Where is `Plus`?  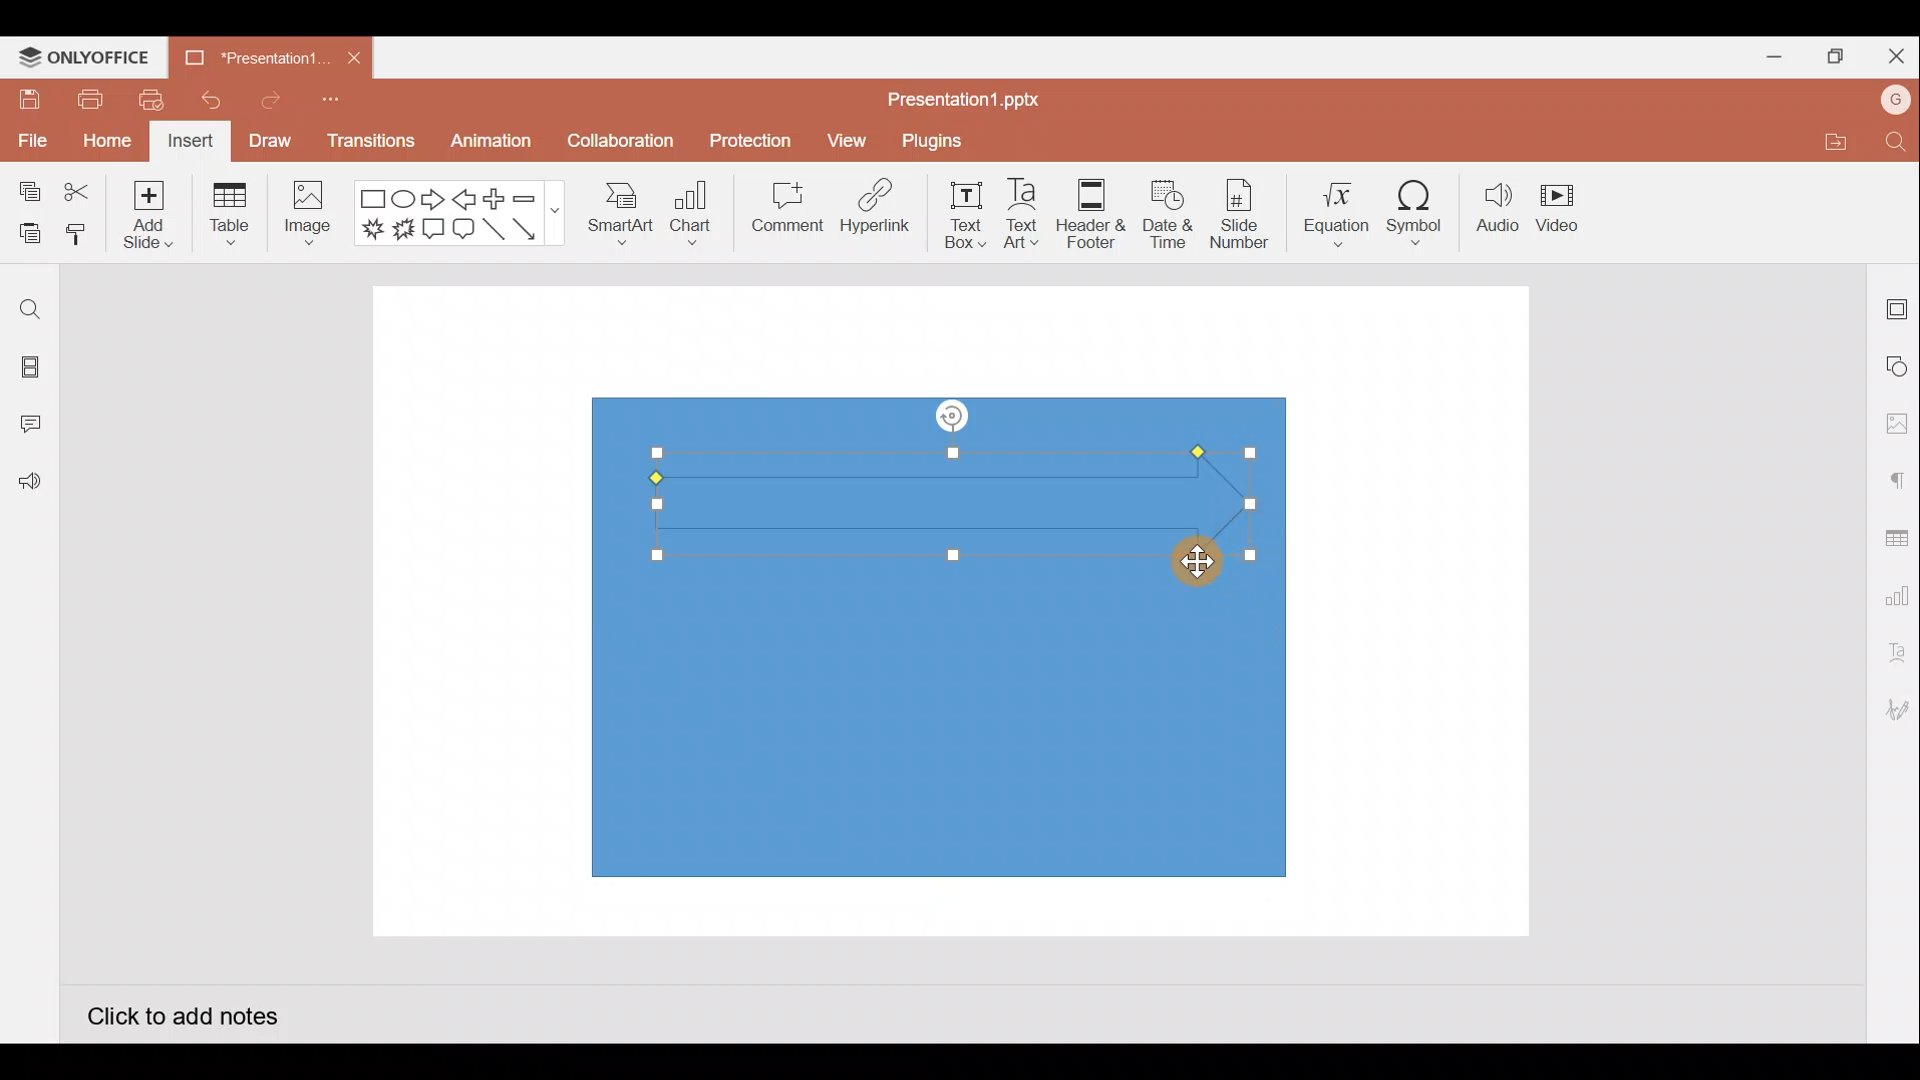 Plus is located at coordinates (499, 199).